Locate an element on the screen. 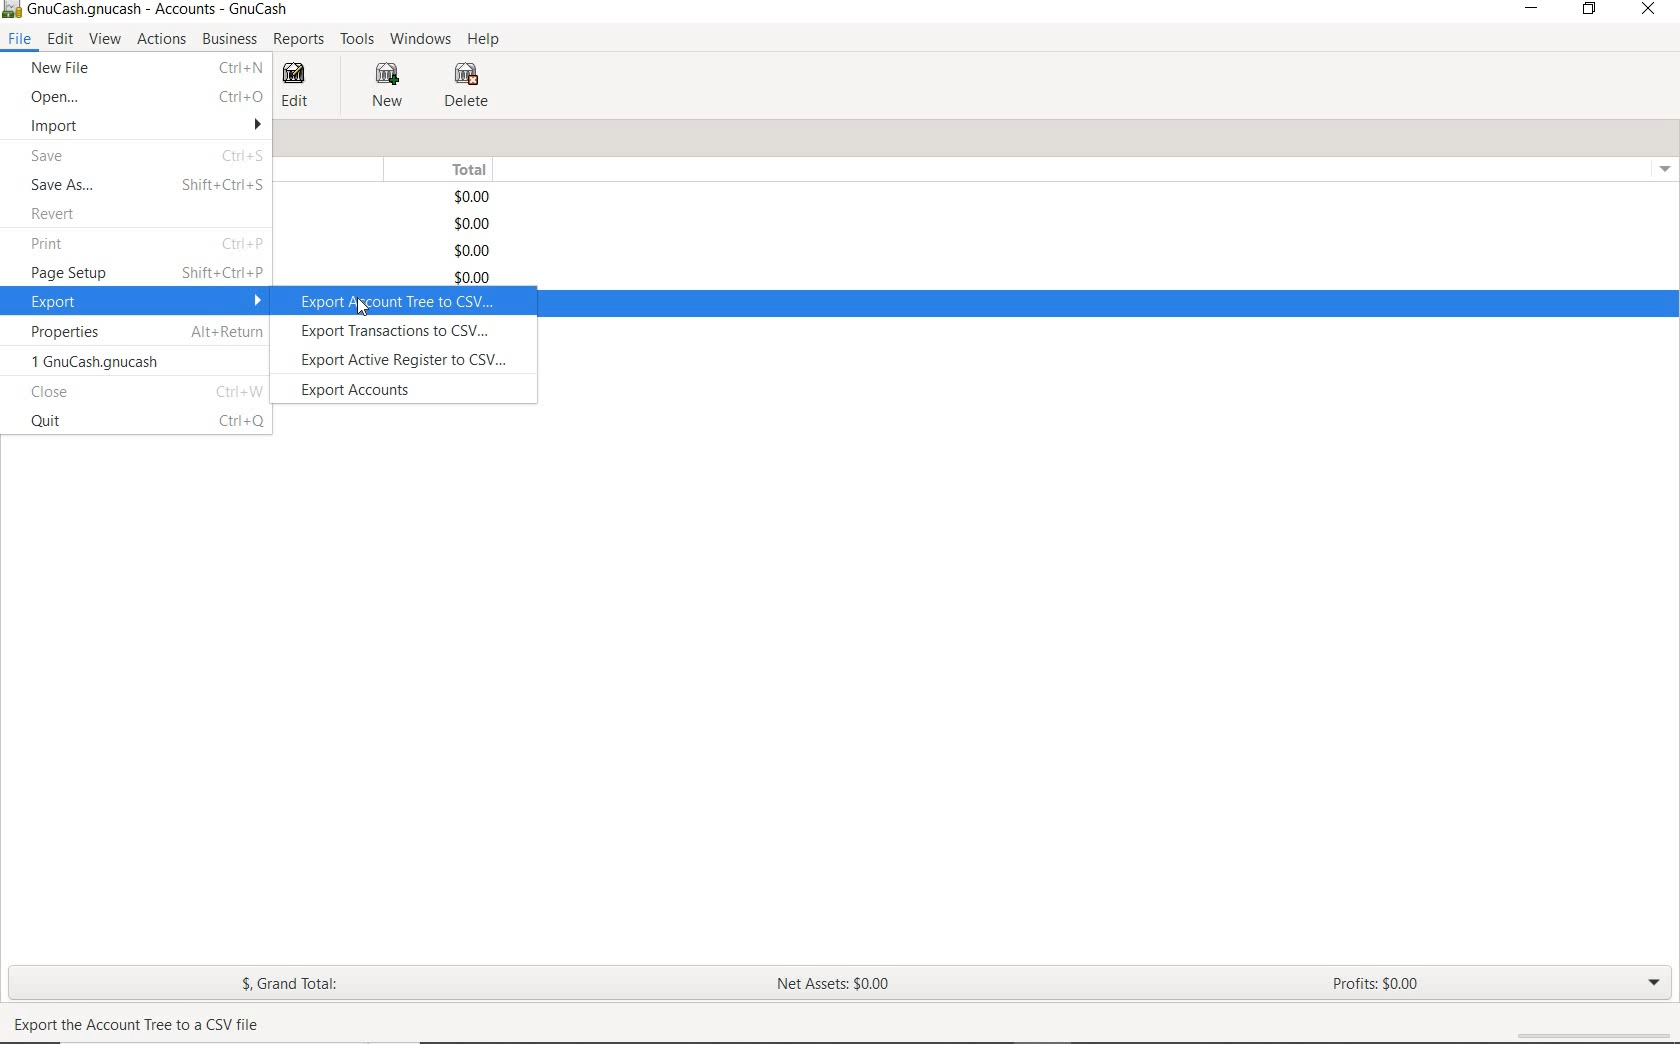  EXPAND is located at coordinates (1651, 985).